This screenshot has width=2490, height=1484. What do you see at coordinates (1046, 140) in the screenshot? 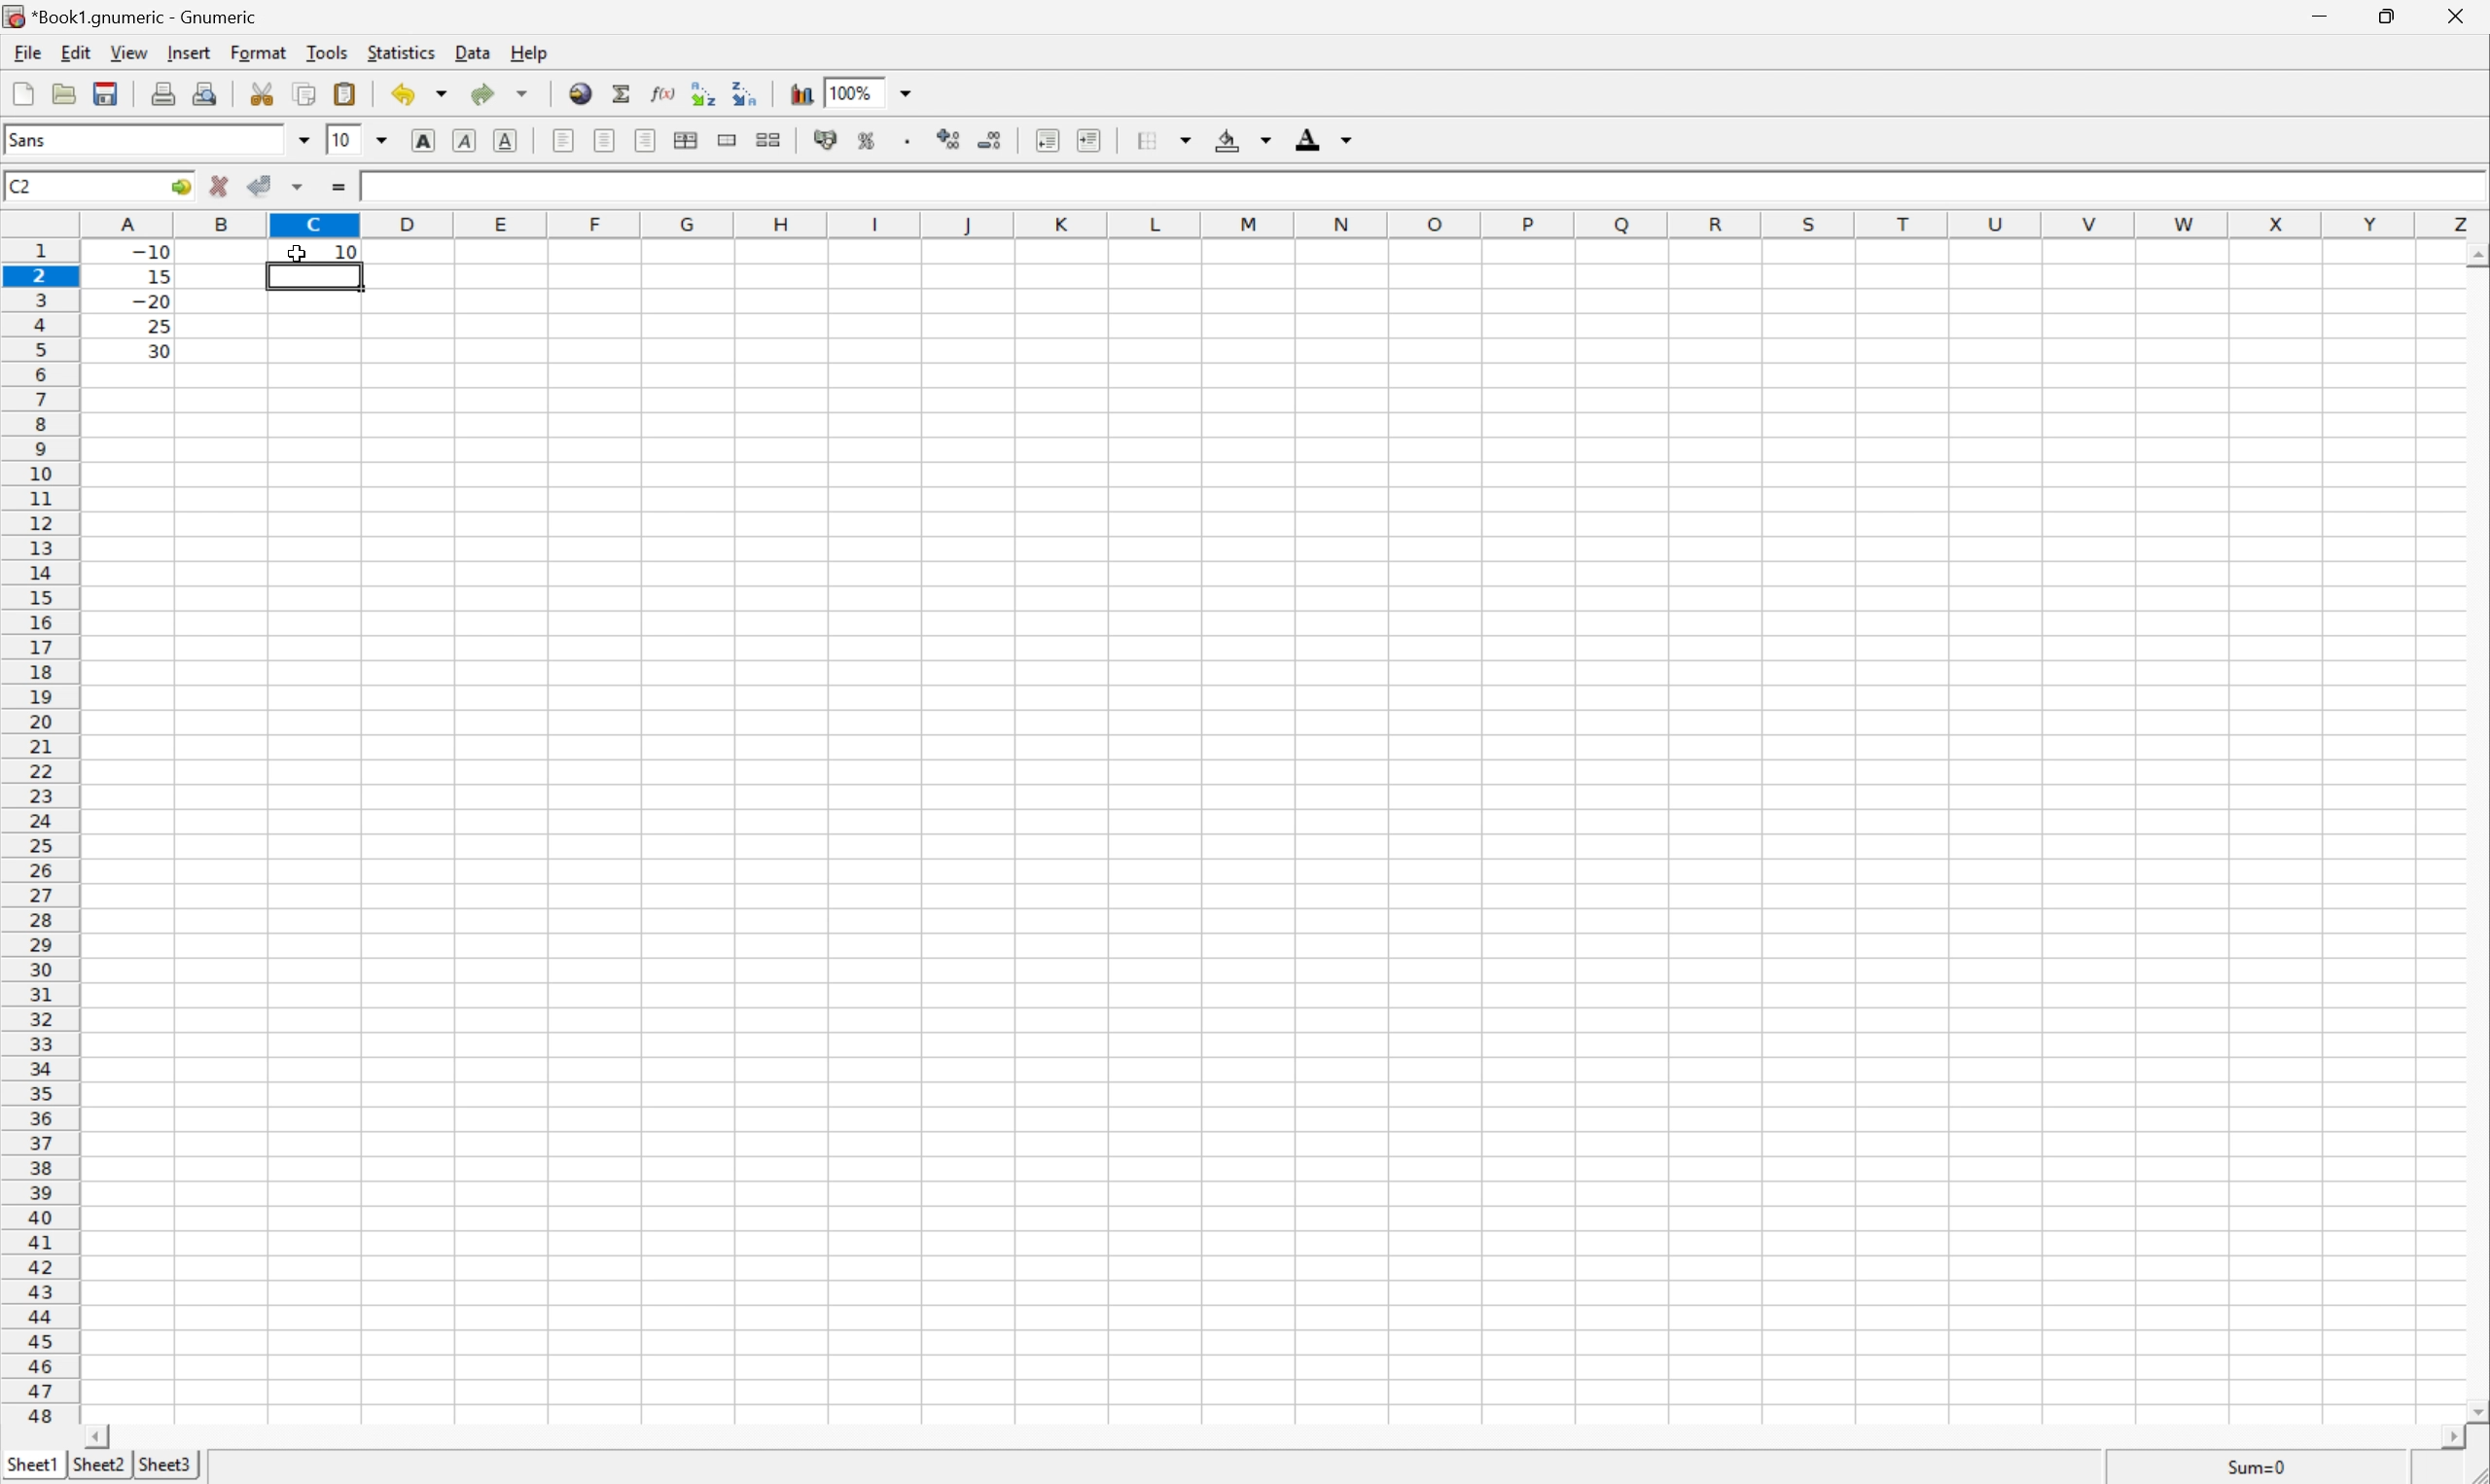
I see `decrease Indent, and align the content to the left` at bounding box center [1046, 140].